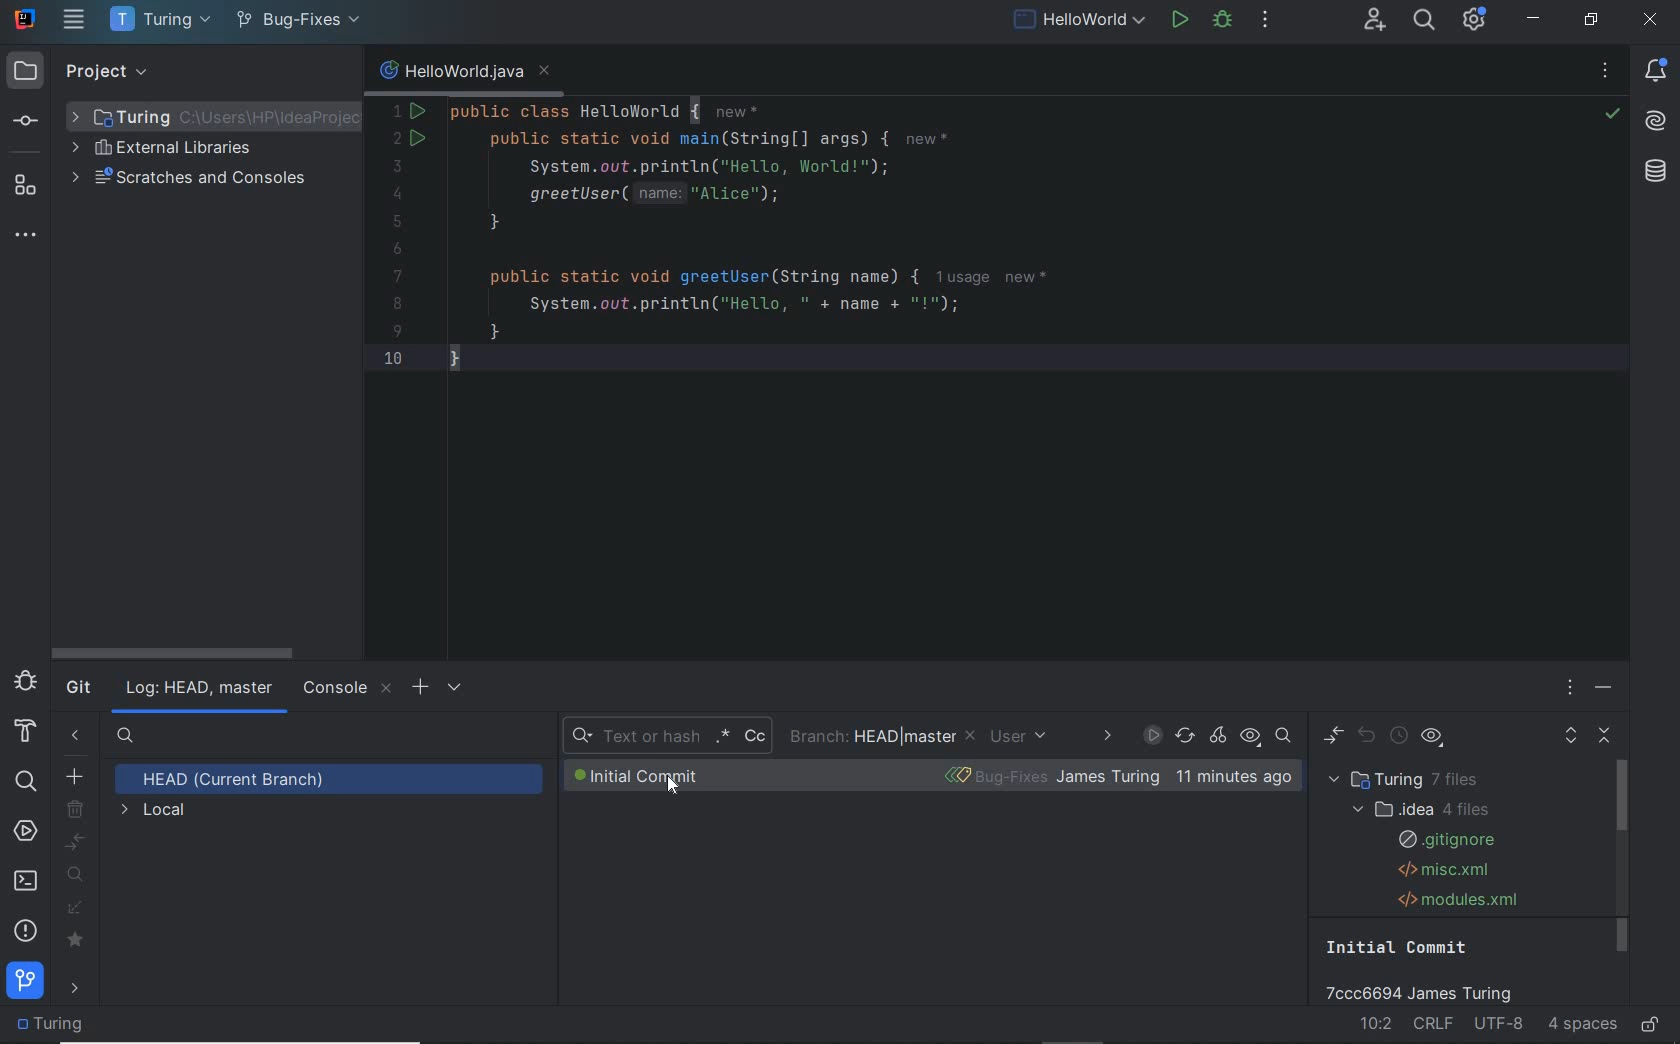 The image size is (1680, 1044). Describe the element at coordinates (1607, 737) in the screenshot. I see `collapse all` at that location.